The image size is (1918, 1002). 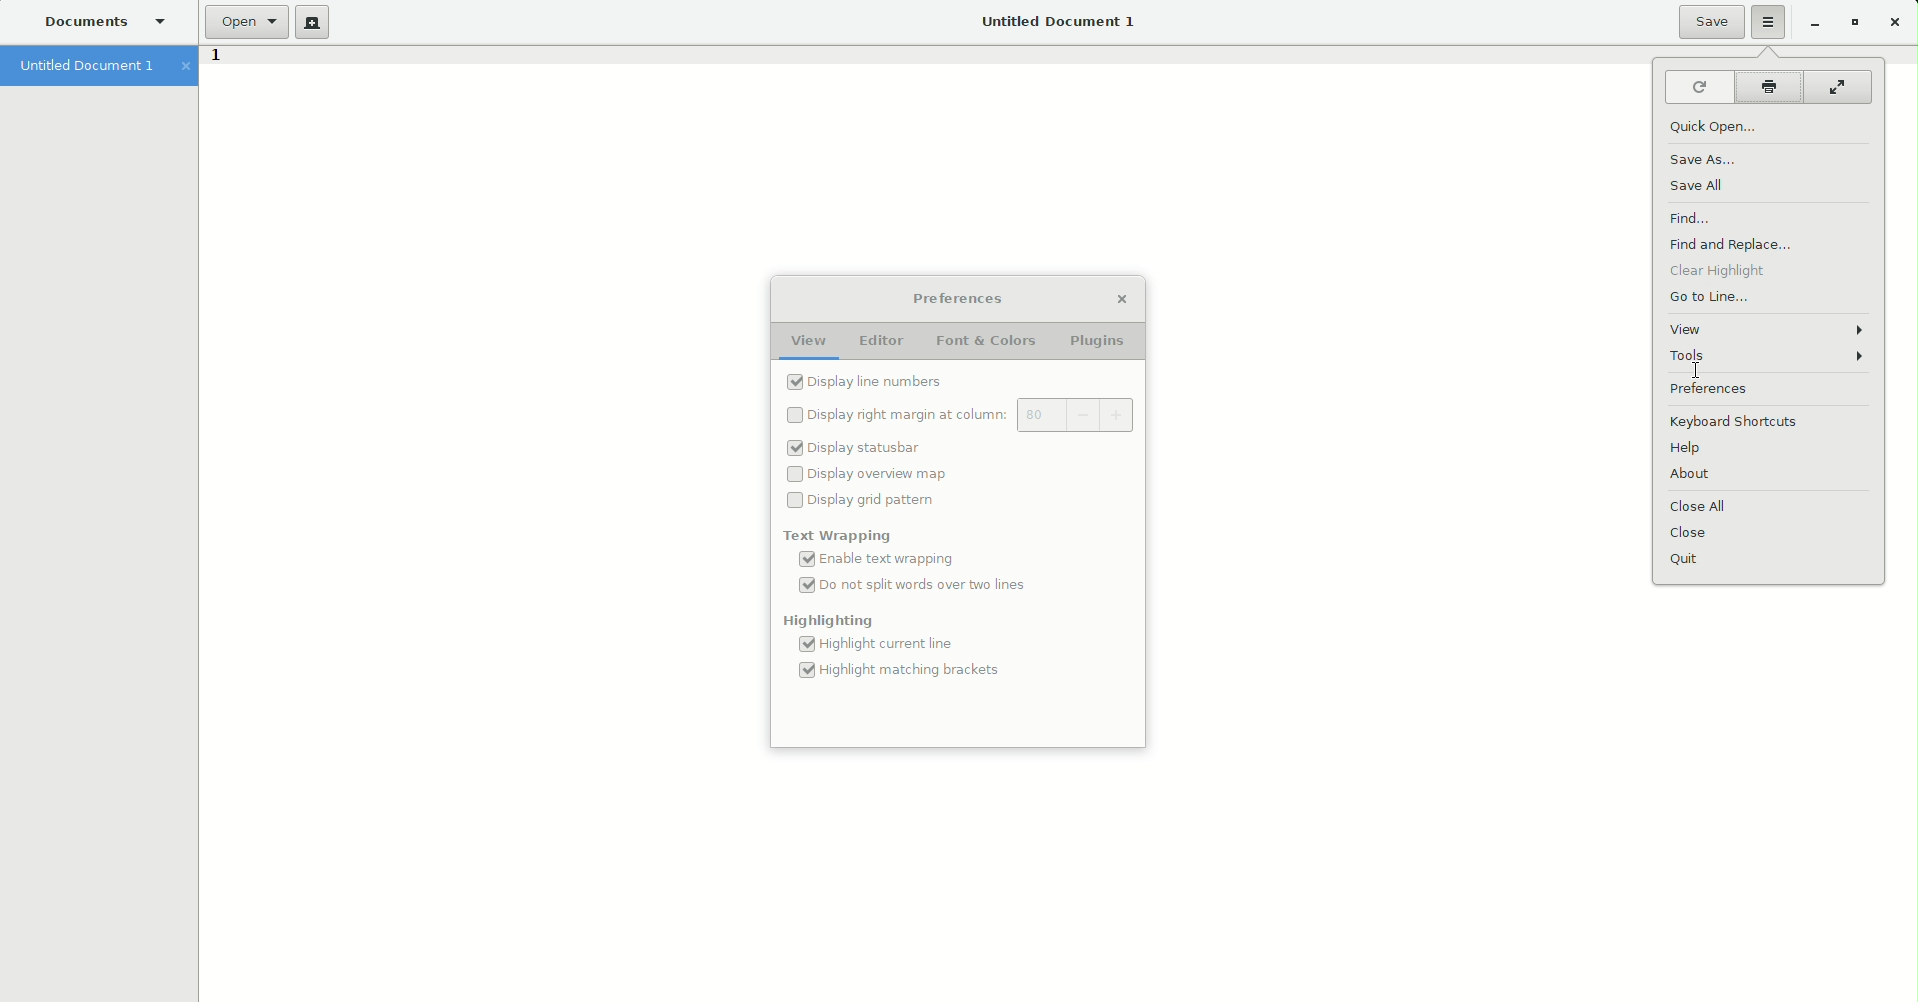 What do you see at coordinates (1709, 161) in the screenshot?
I see `Save as` at bounding box center [1709, 161].